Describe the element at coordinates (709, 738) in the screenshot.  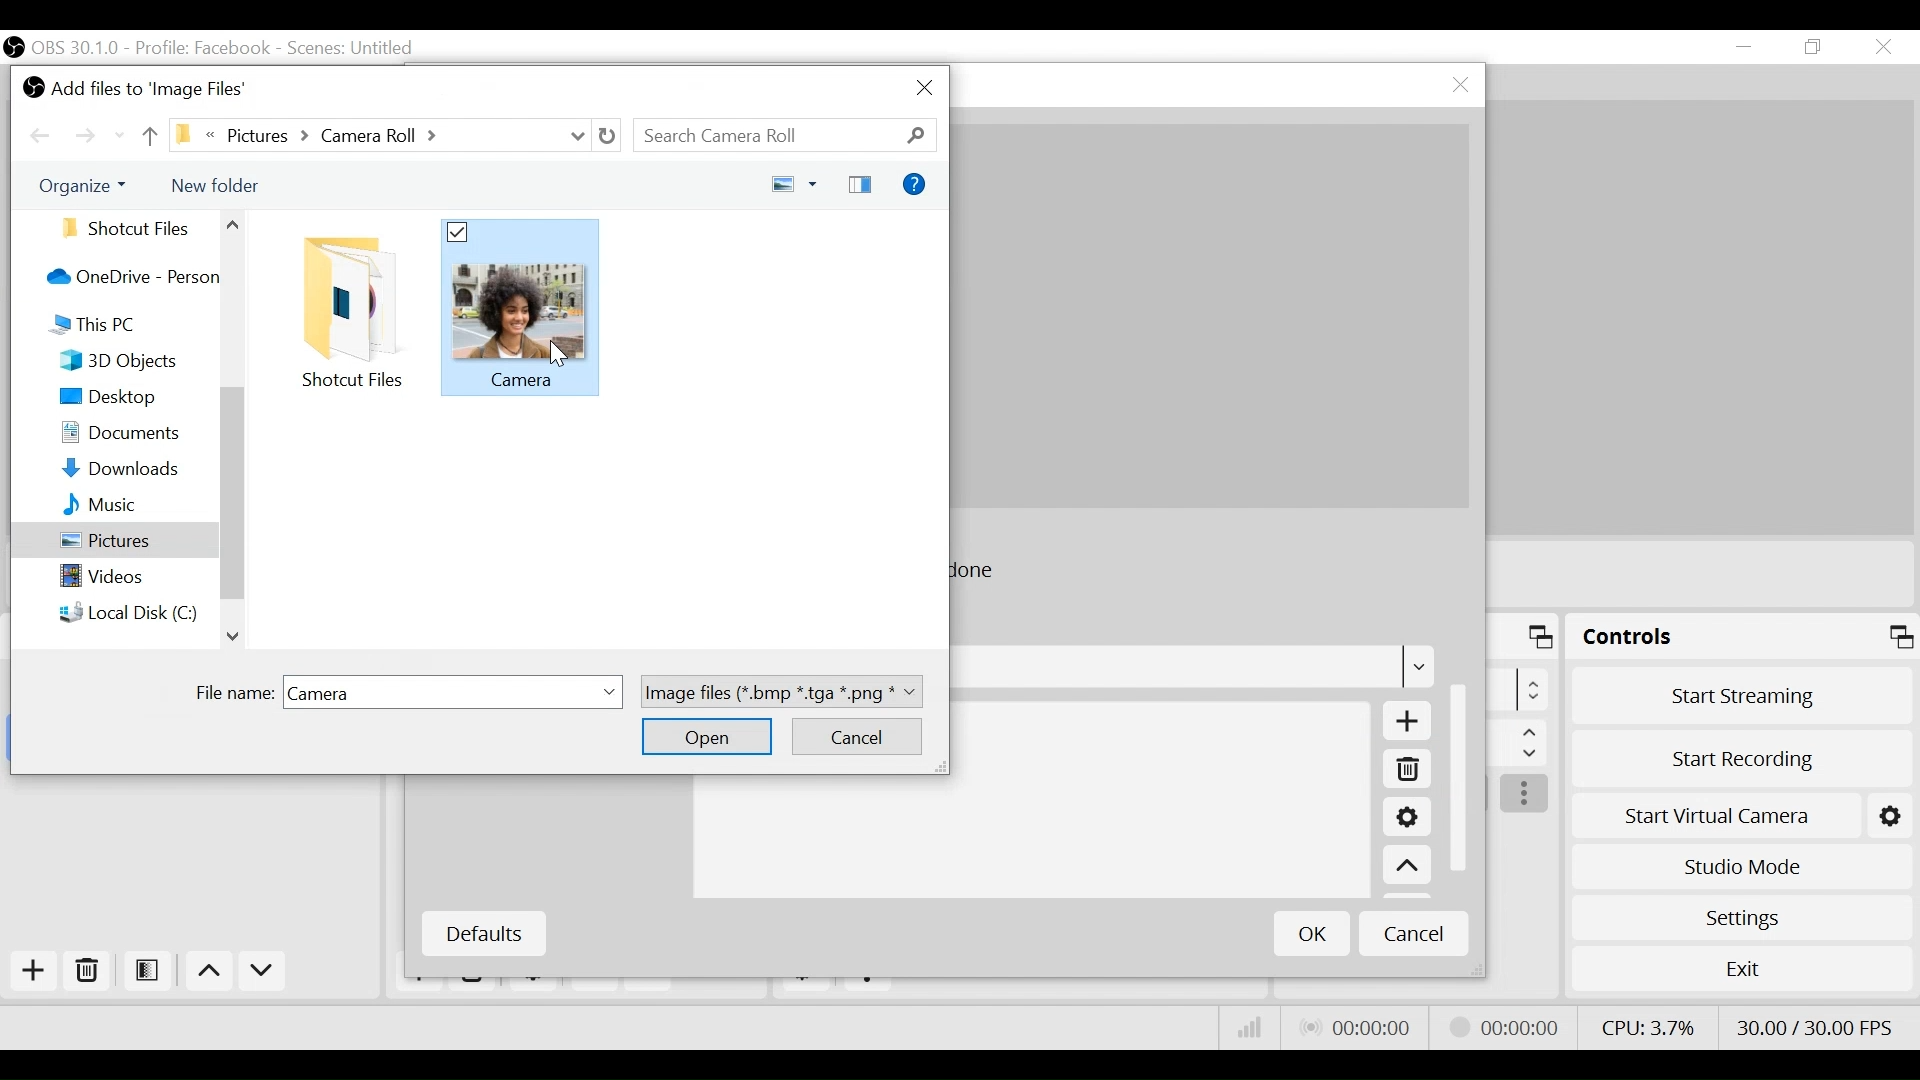
I see `Open` at that location.